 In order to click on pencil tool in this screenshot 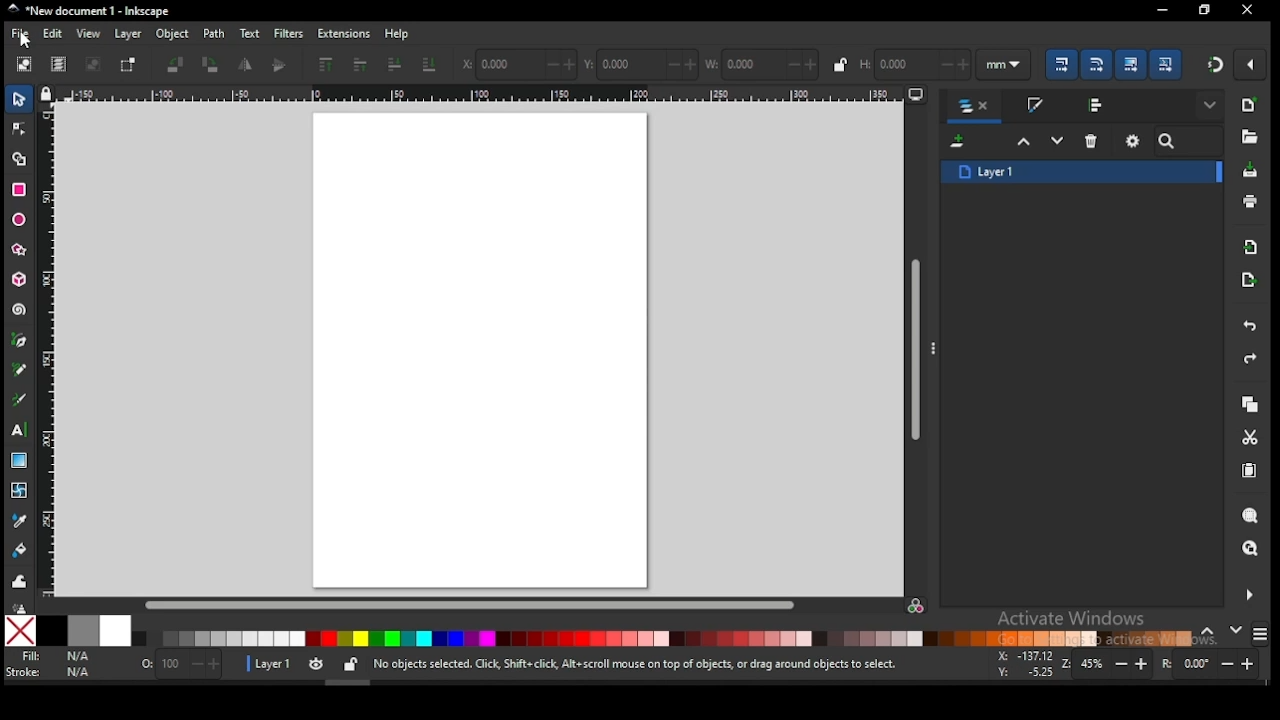, I will do `click(21, 371)`.